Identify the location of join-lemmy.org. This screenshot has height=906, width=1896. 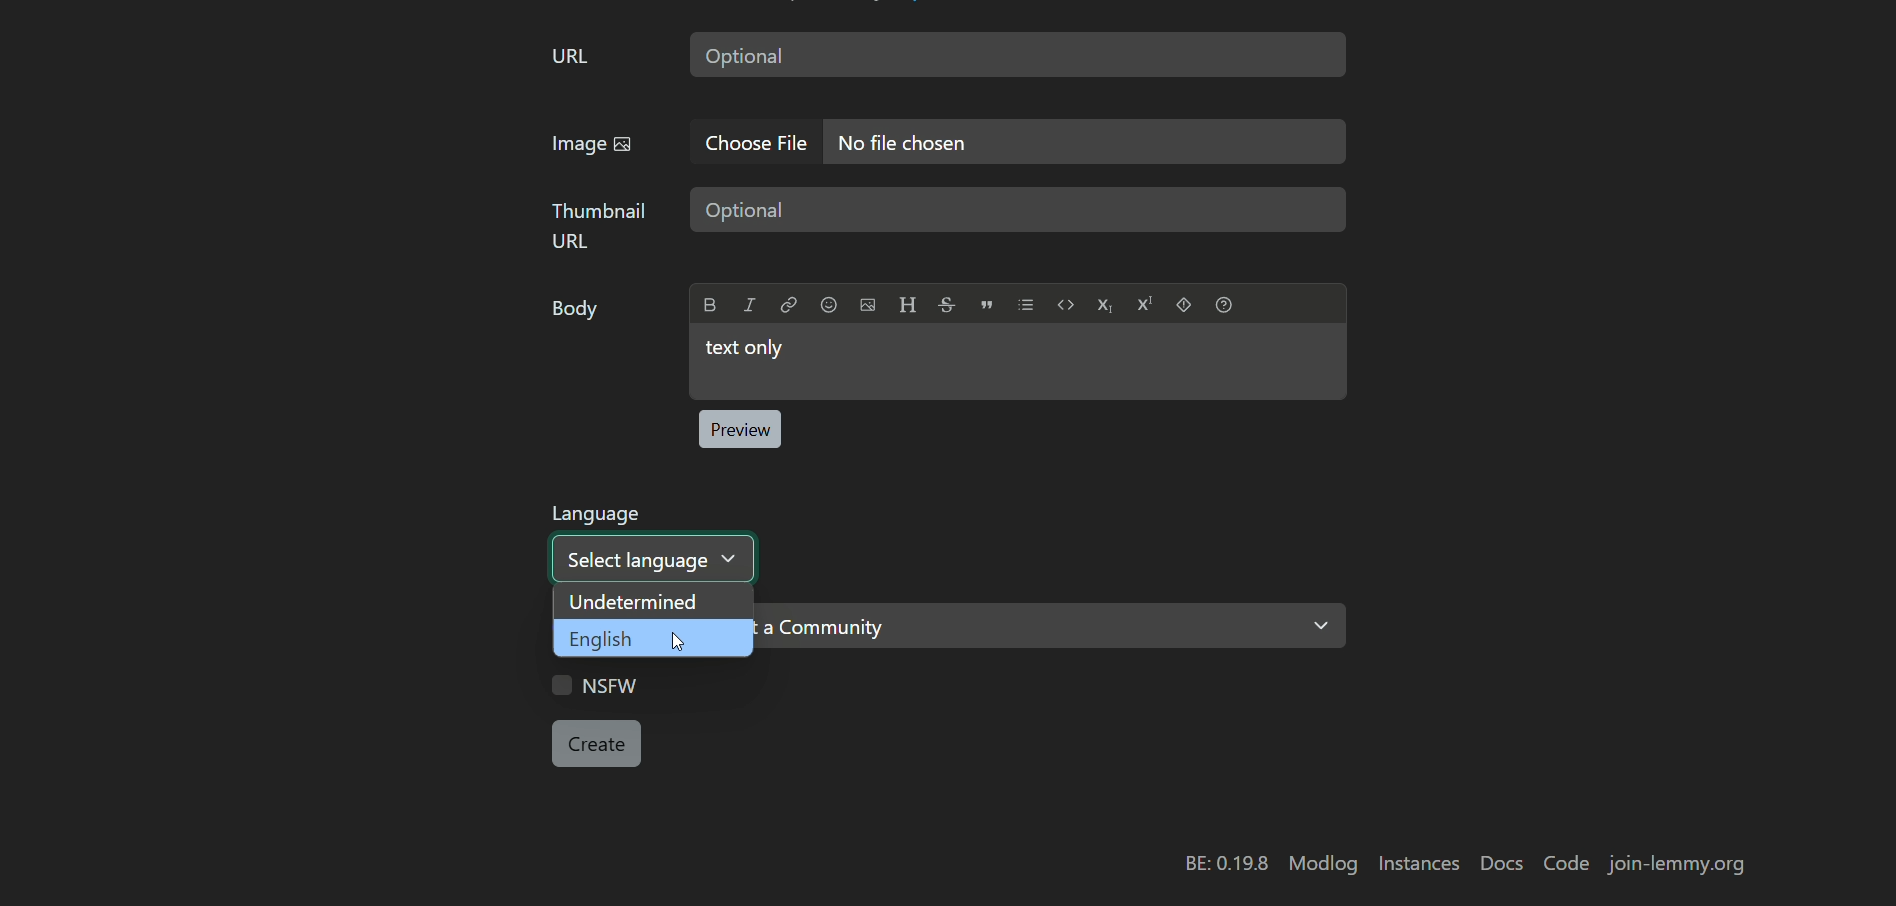
(1676, 864).